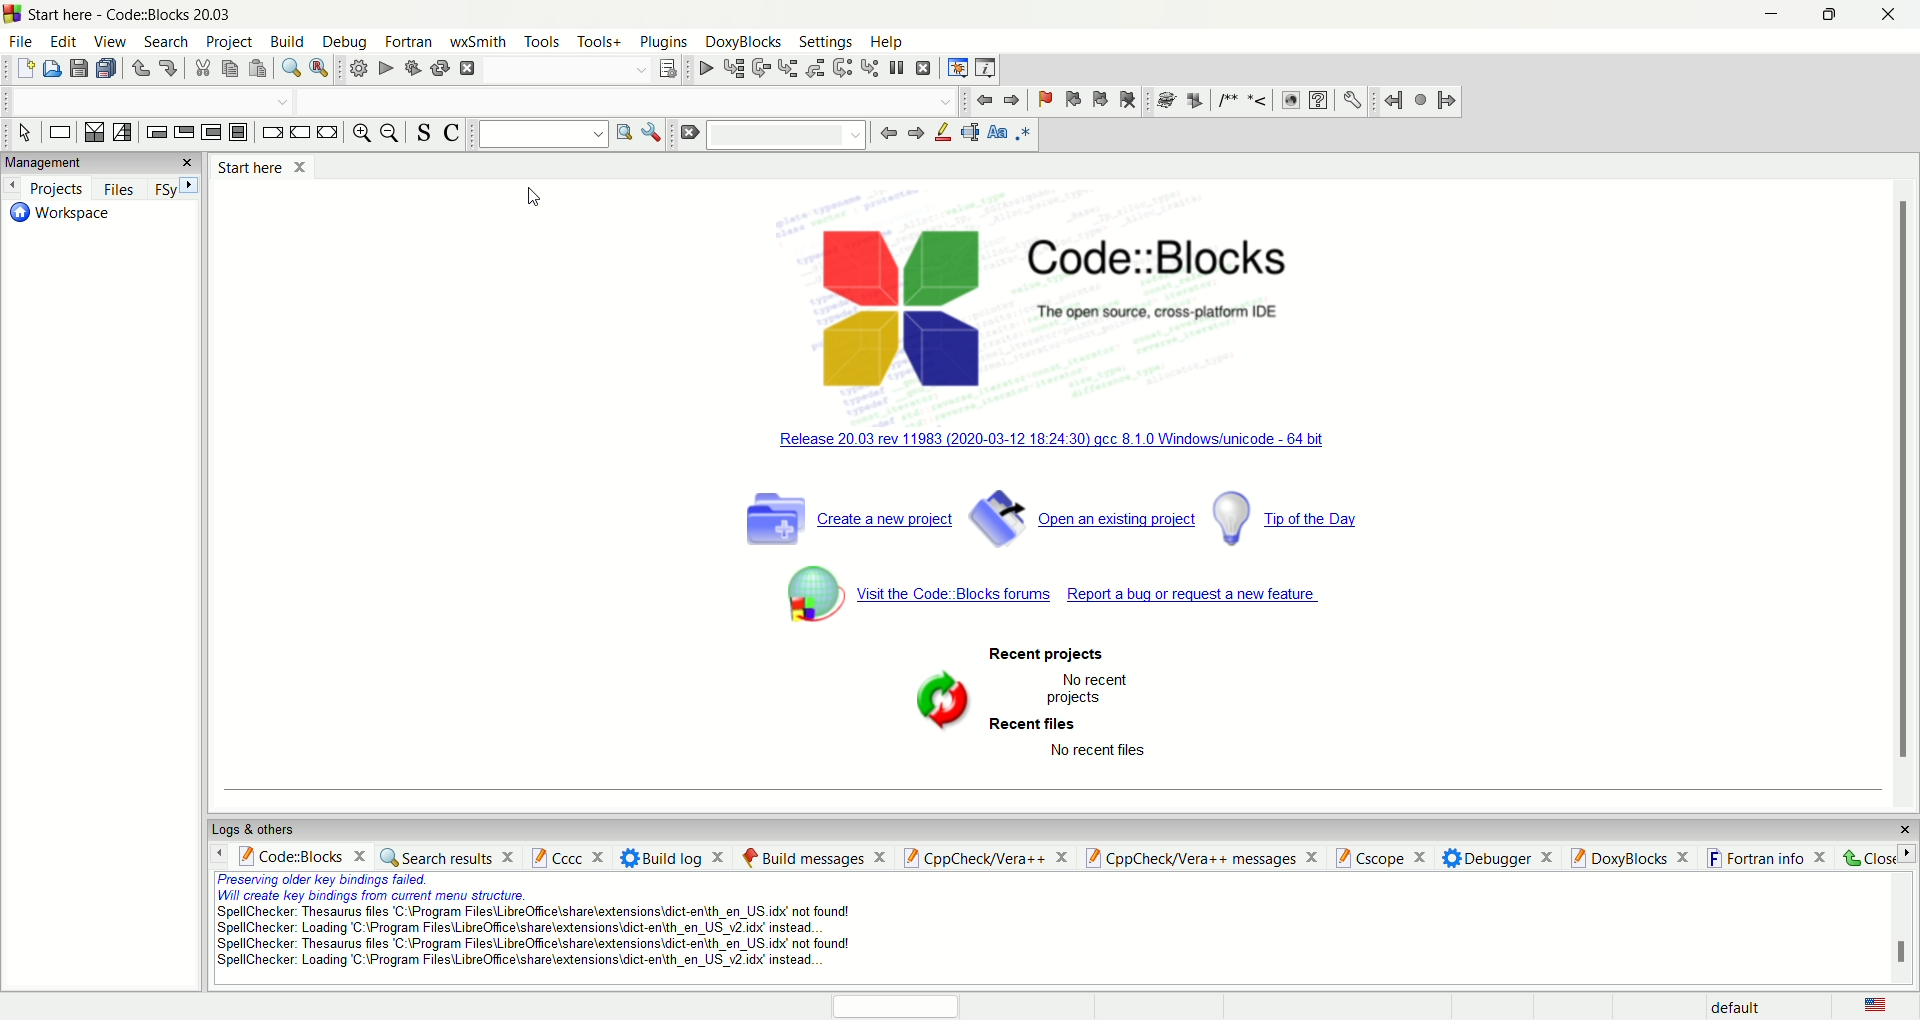  What do you see at coordinates (301, 857) in the screenshot?
I see `code::block` at bounding box center [301, 857].